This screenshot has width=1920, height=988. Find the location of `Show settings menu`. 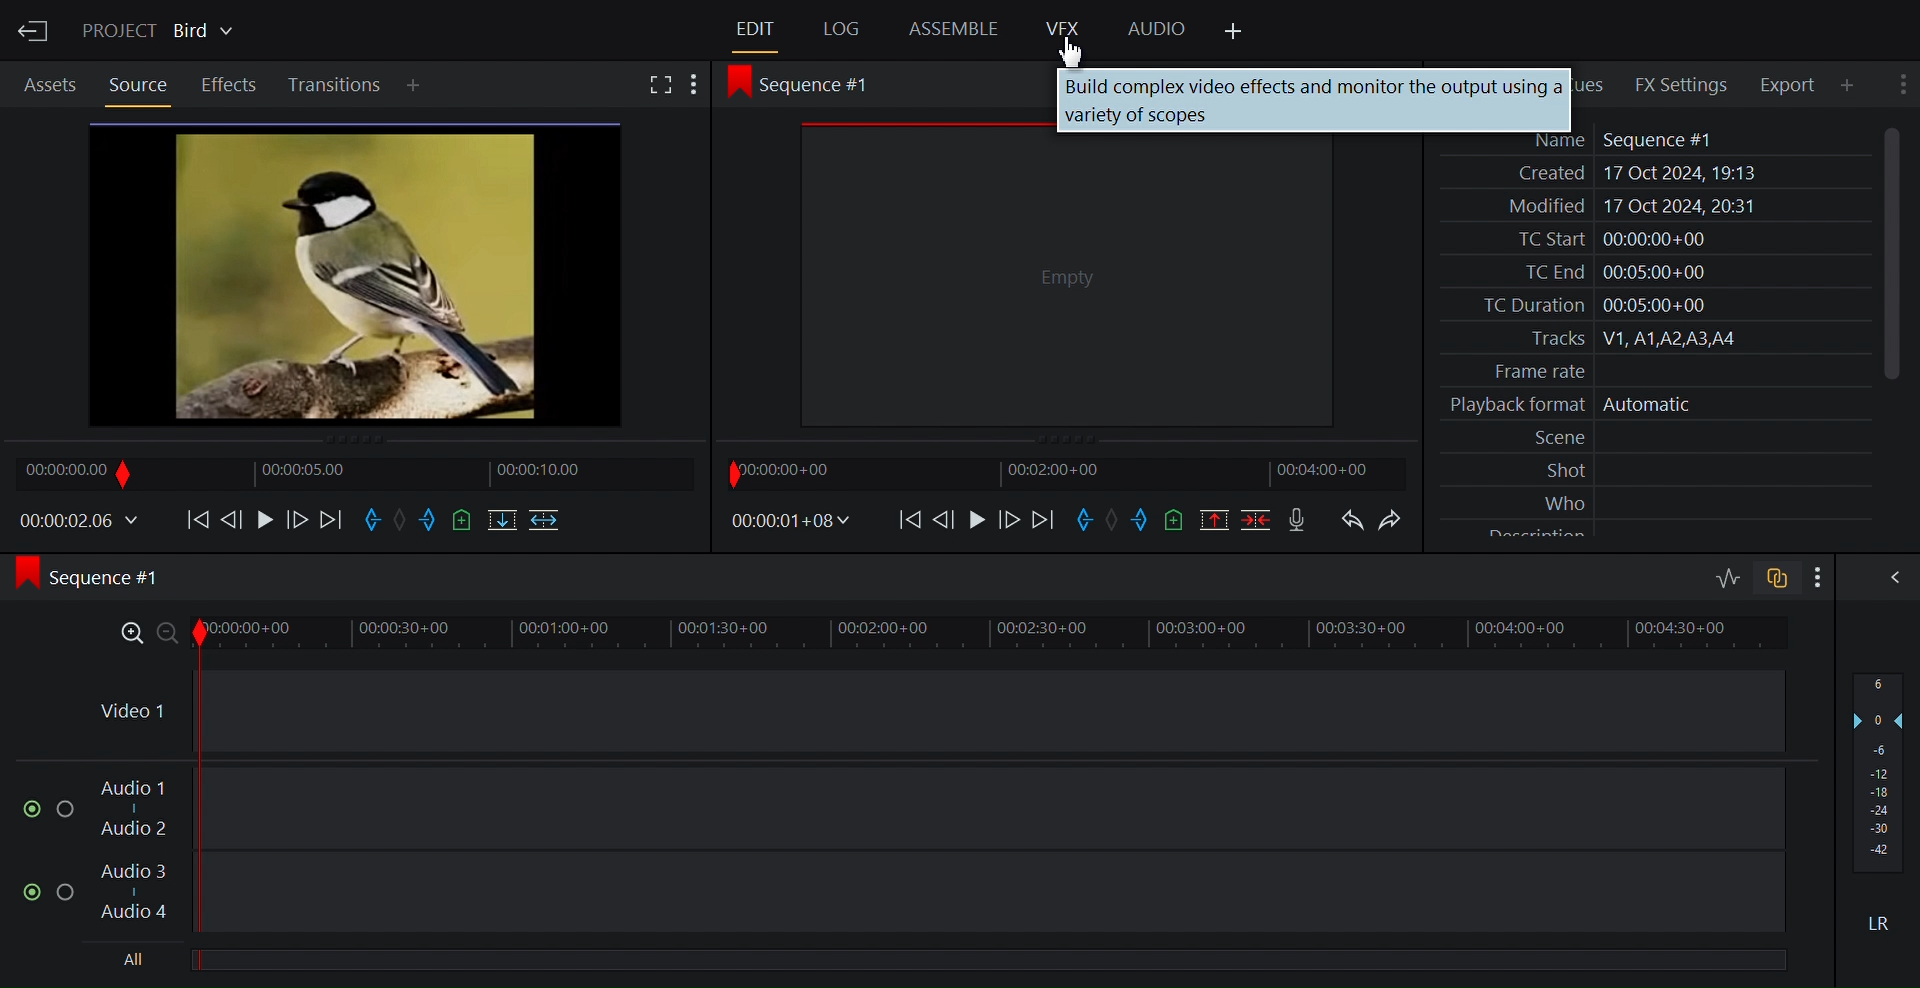

Show settings menu is located at coordinates (1821, 578).